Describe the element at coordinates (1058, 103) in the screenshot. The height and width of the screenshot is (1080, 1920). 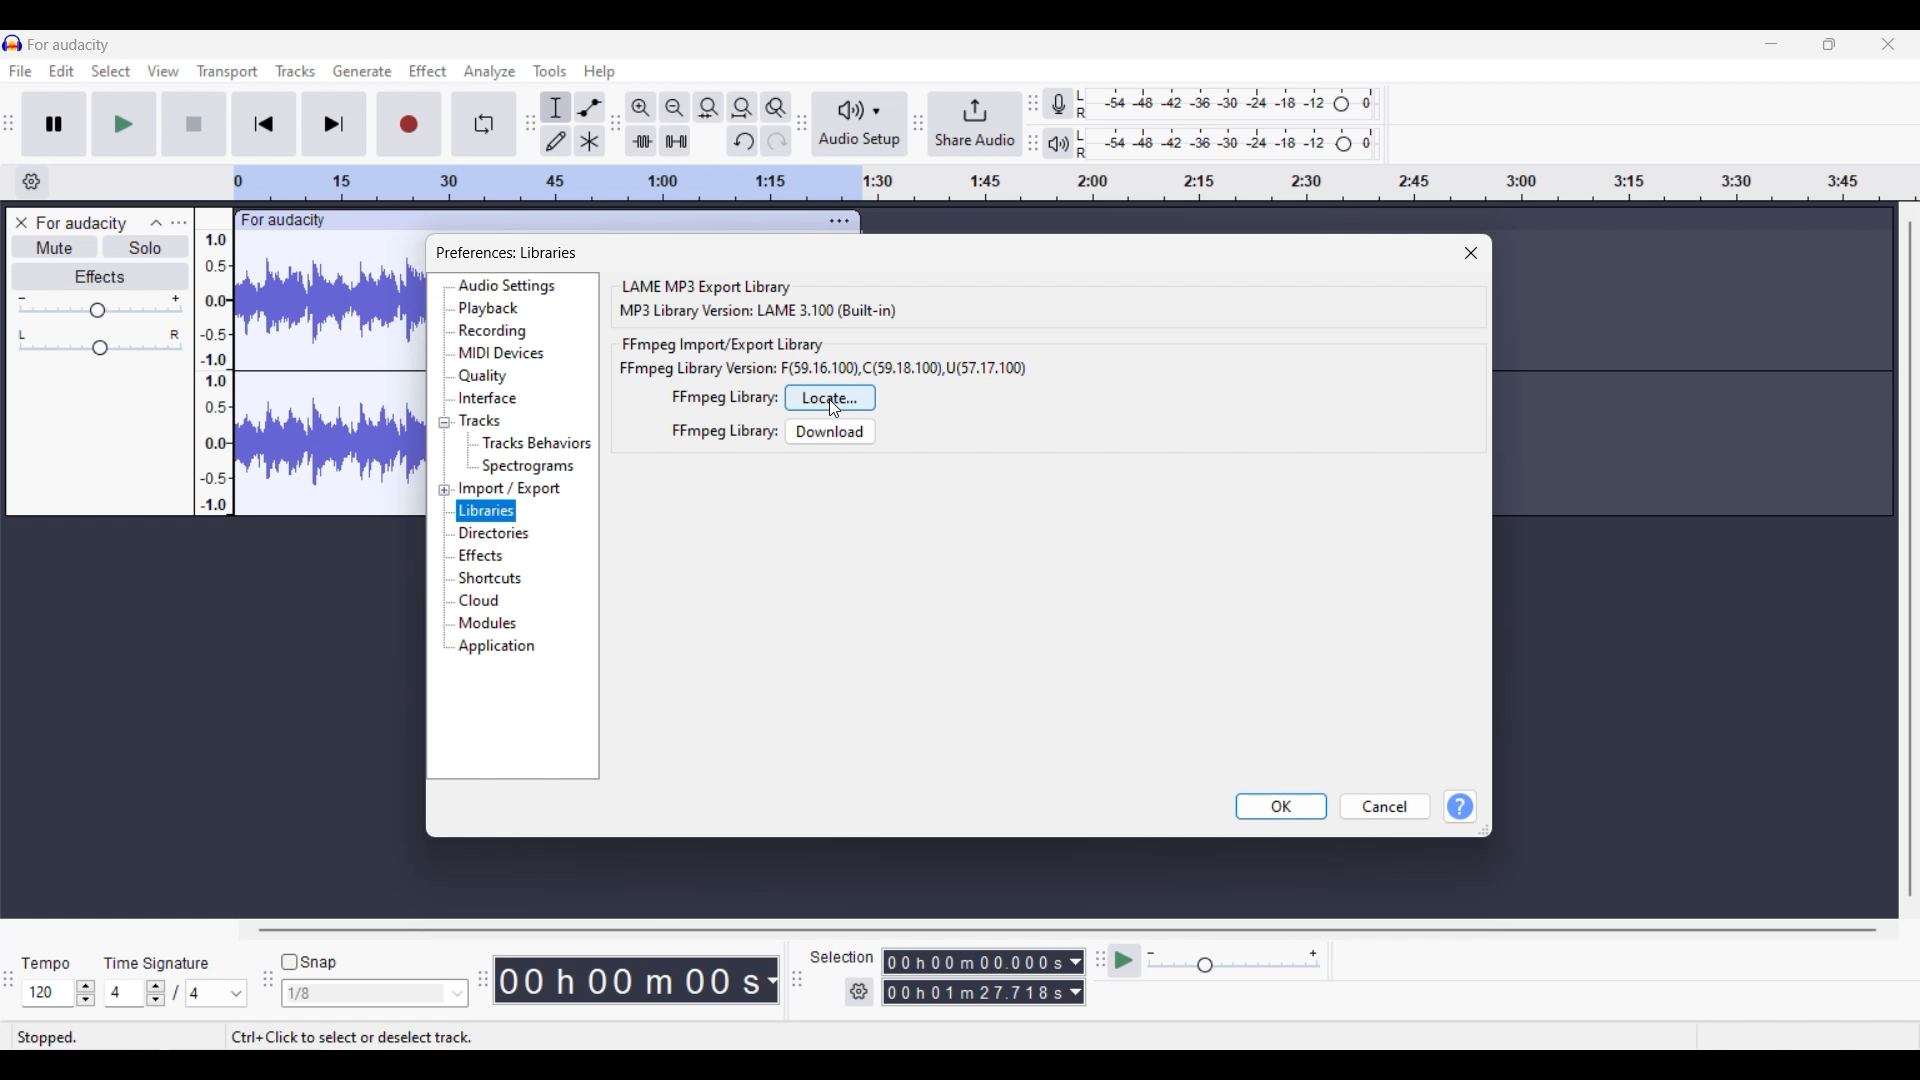
I see `Record meter` at that location.